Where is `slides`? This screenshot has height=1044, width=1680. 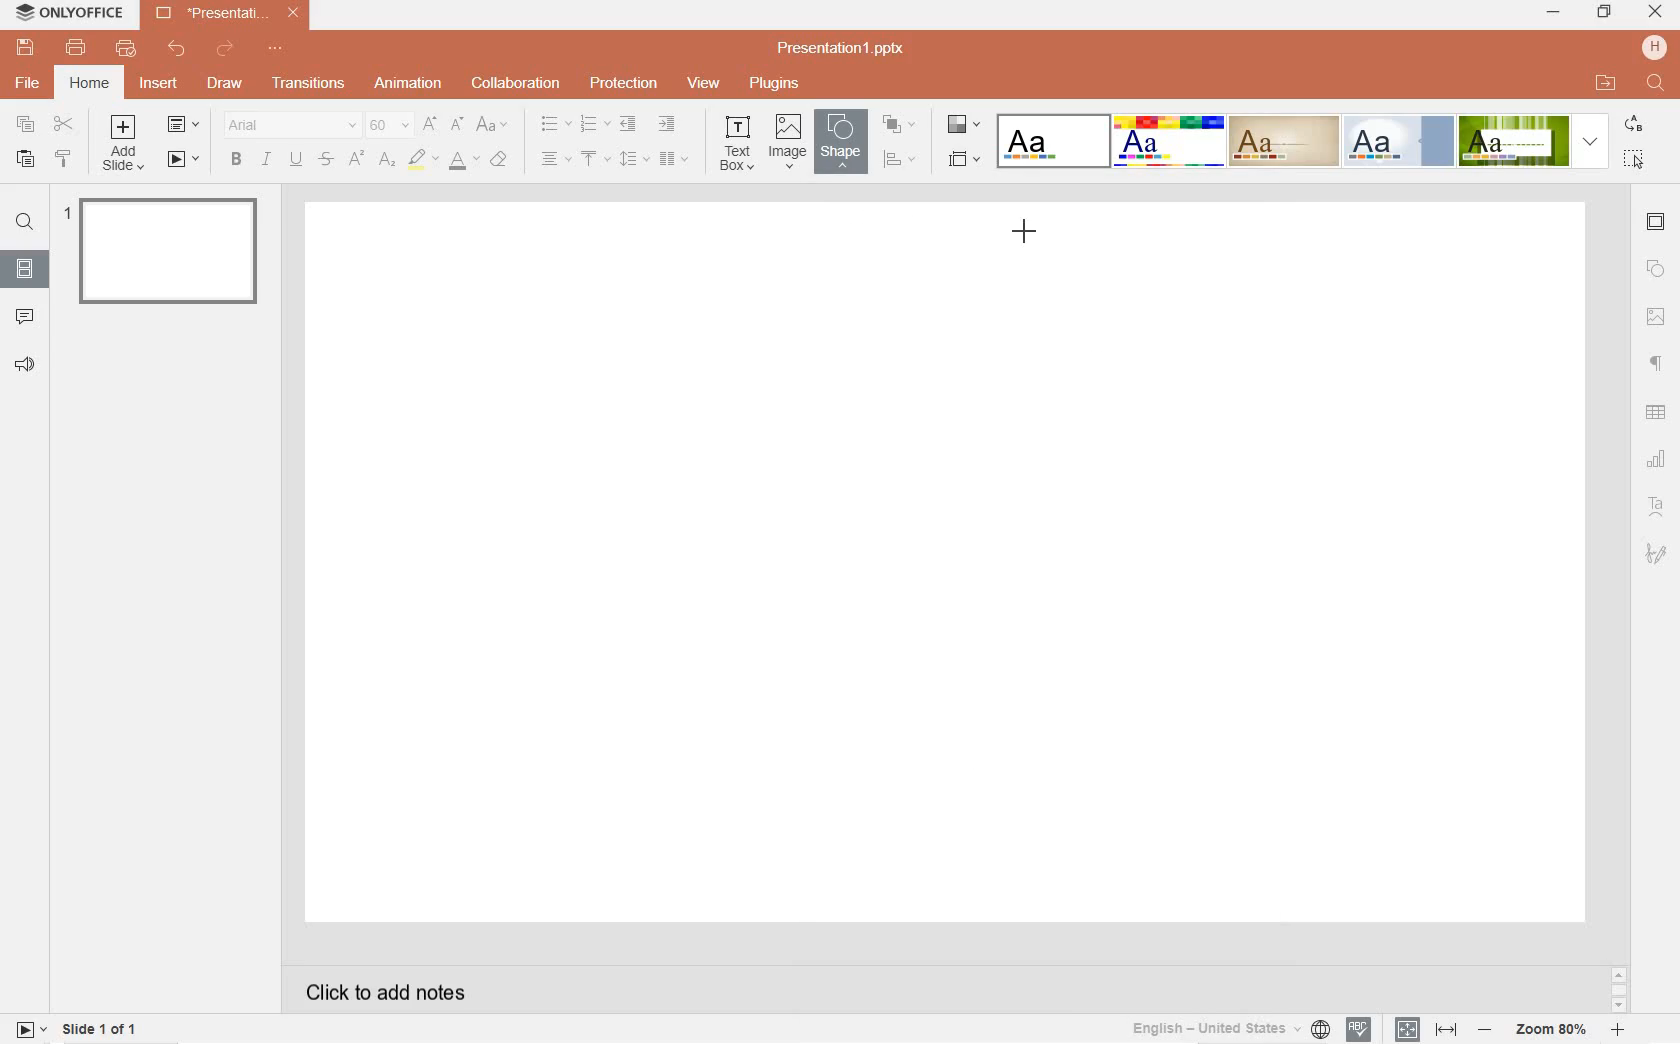 slides is located at coordinates (24, 265).